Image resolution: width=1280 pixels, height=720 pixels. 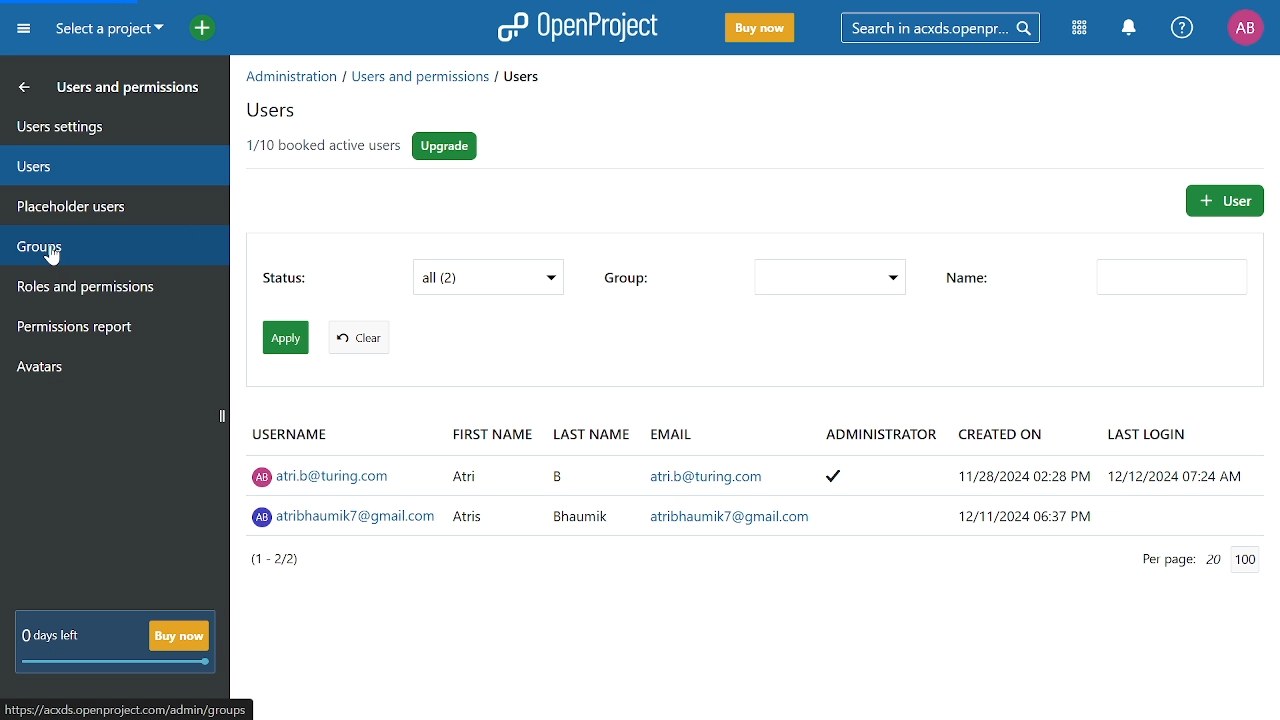 What do you see at coordinates (117, 663) in the screenshot?
I see `Days left in scale` at bounding box center [117, 663].